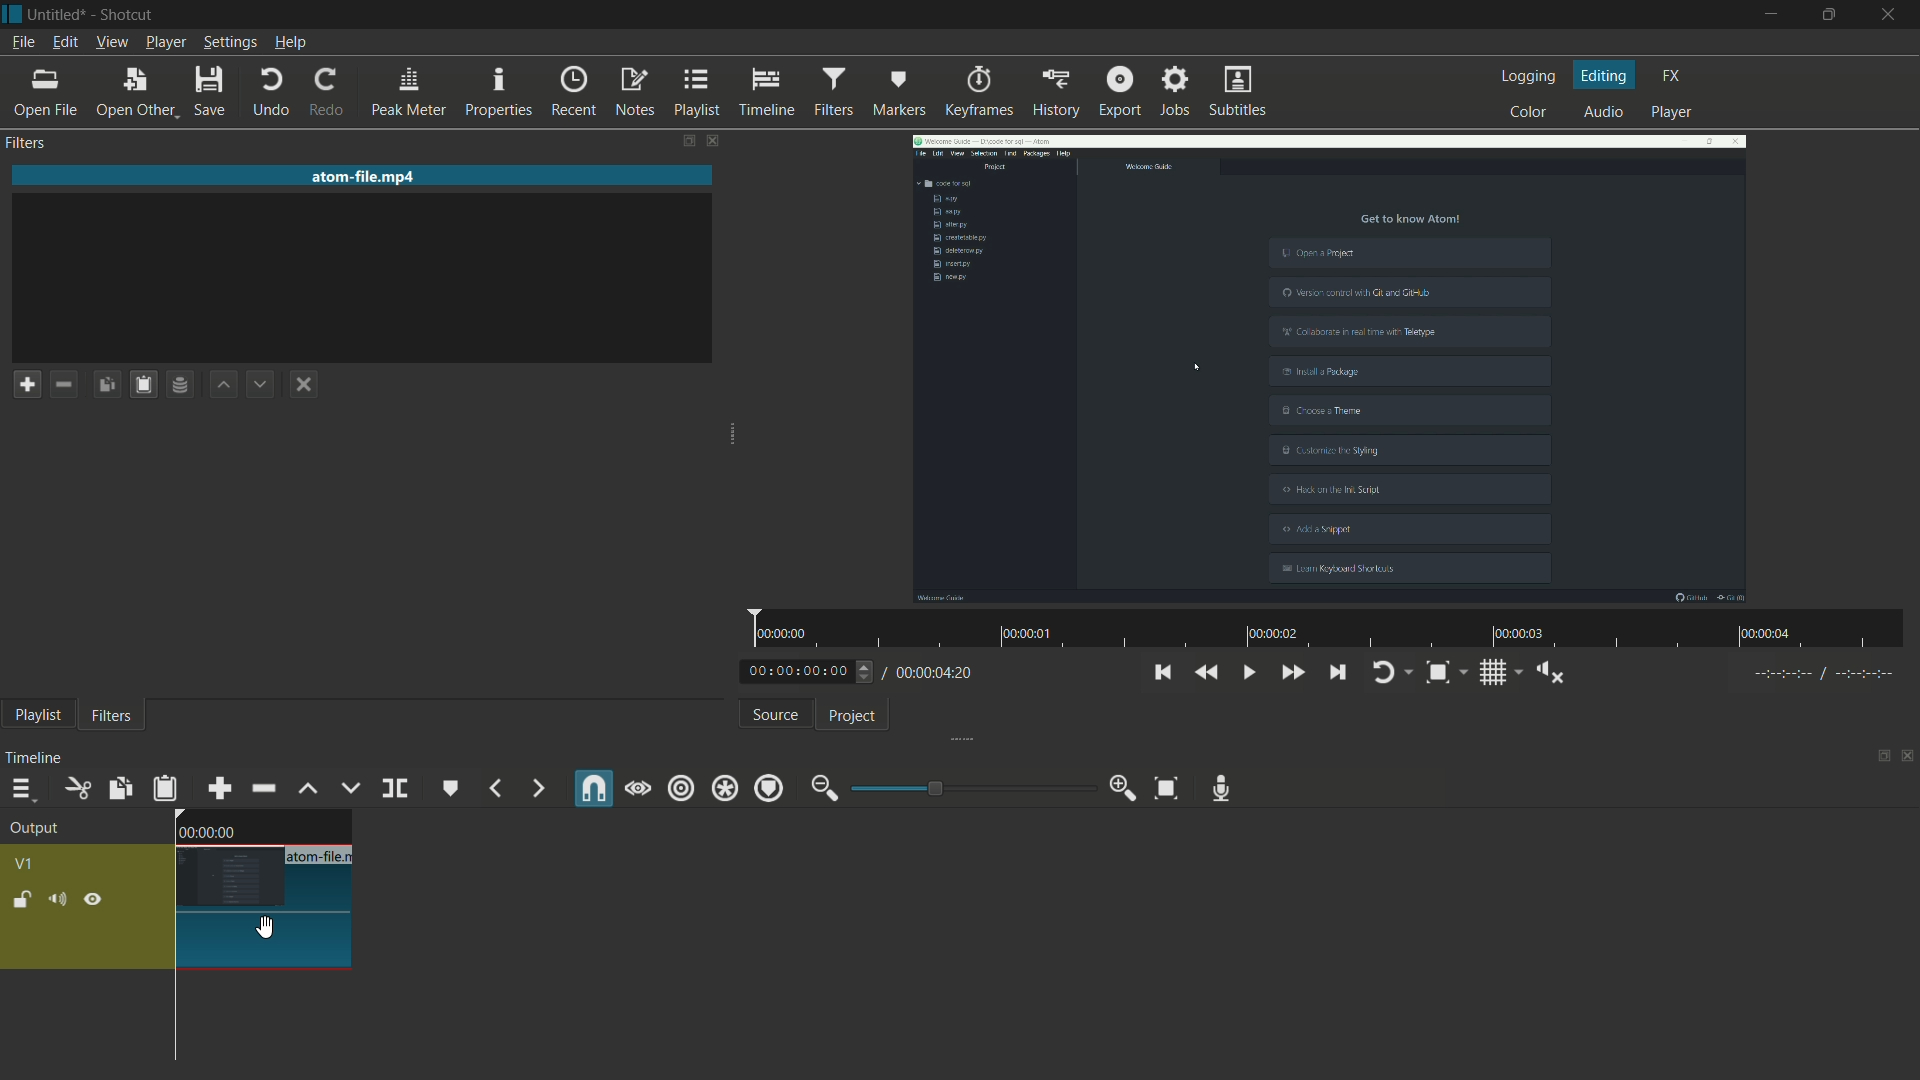 Image resolution: width=1920 pixels, height=1080 pixels. What do you see at coordinates (1551, 673) in the screenshot?
I see `show volume control` at bounding box center [1551, 673].